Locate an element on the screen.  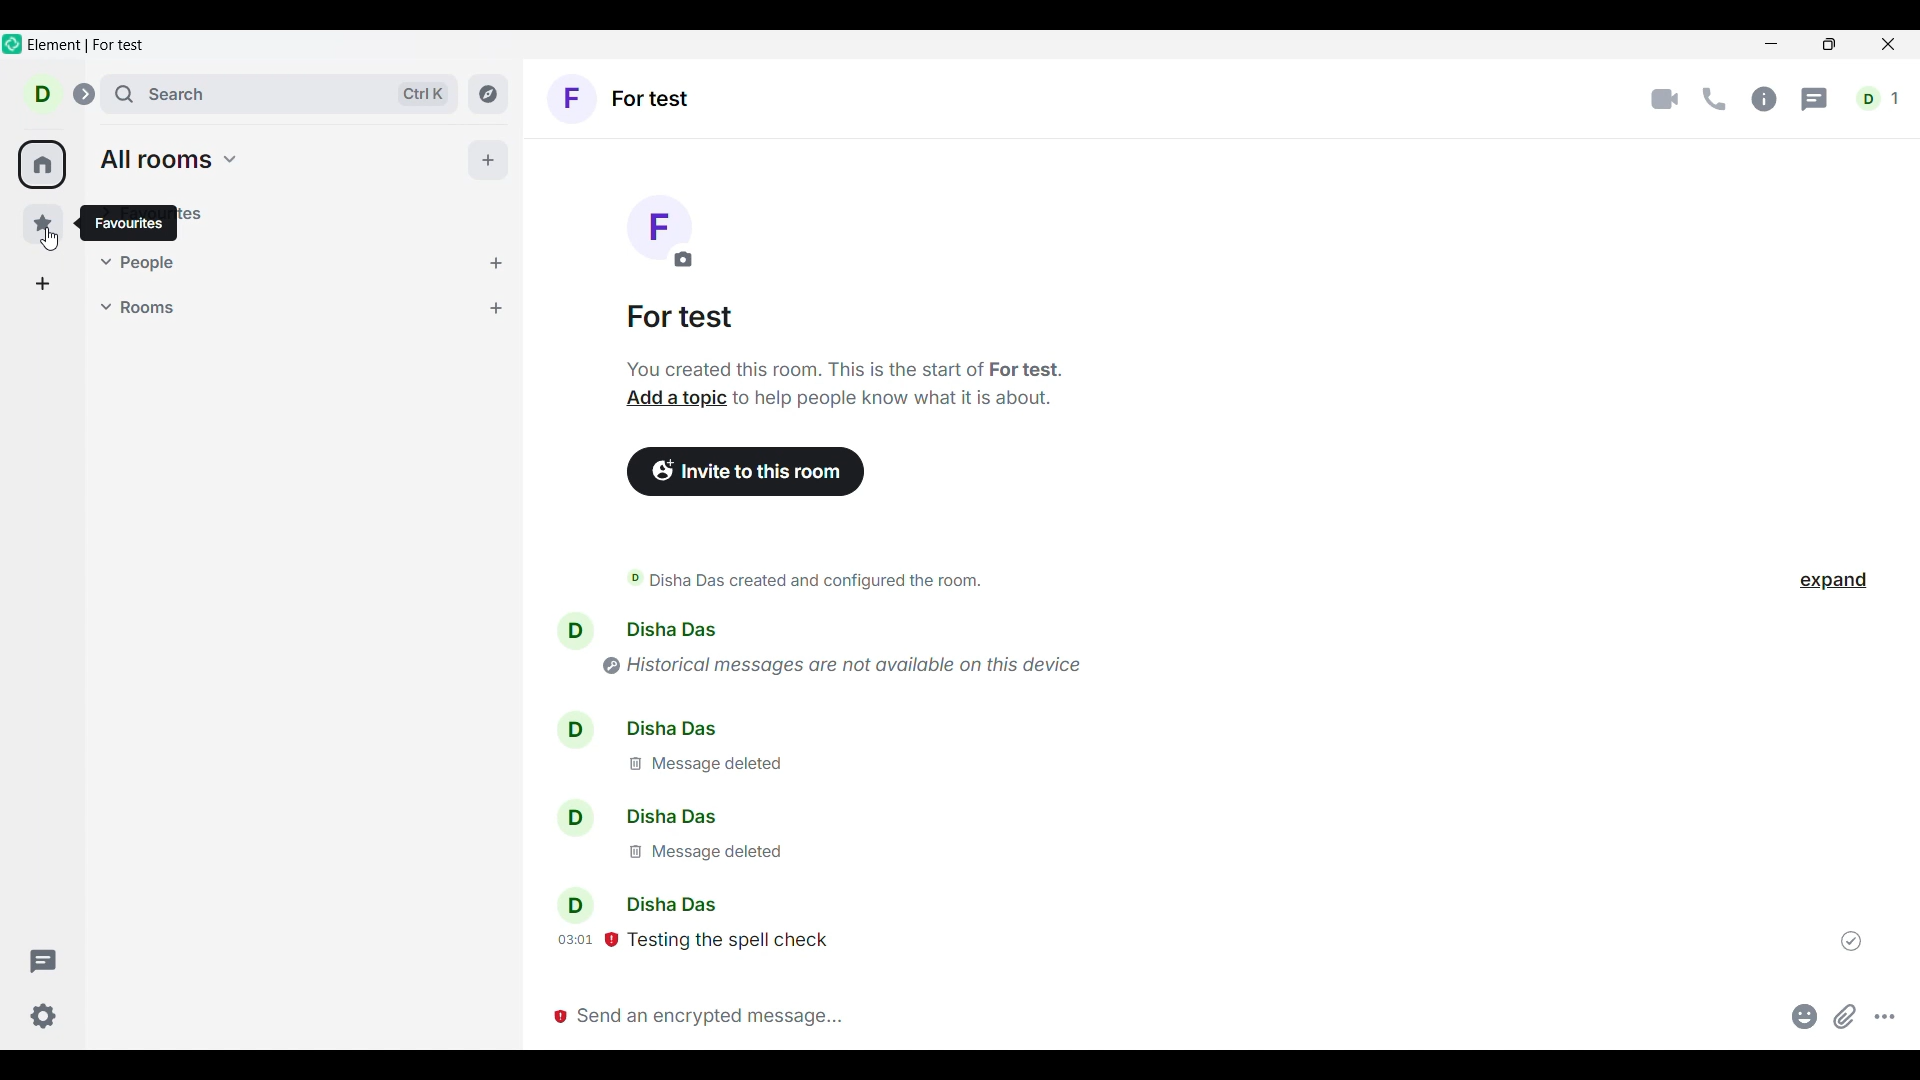
historical message are not available on this device is located at coordinates (856, 670).